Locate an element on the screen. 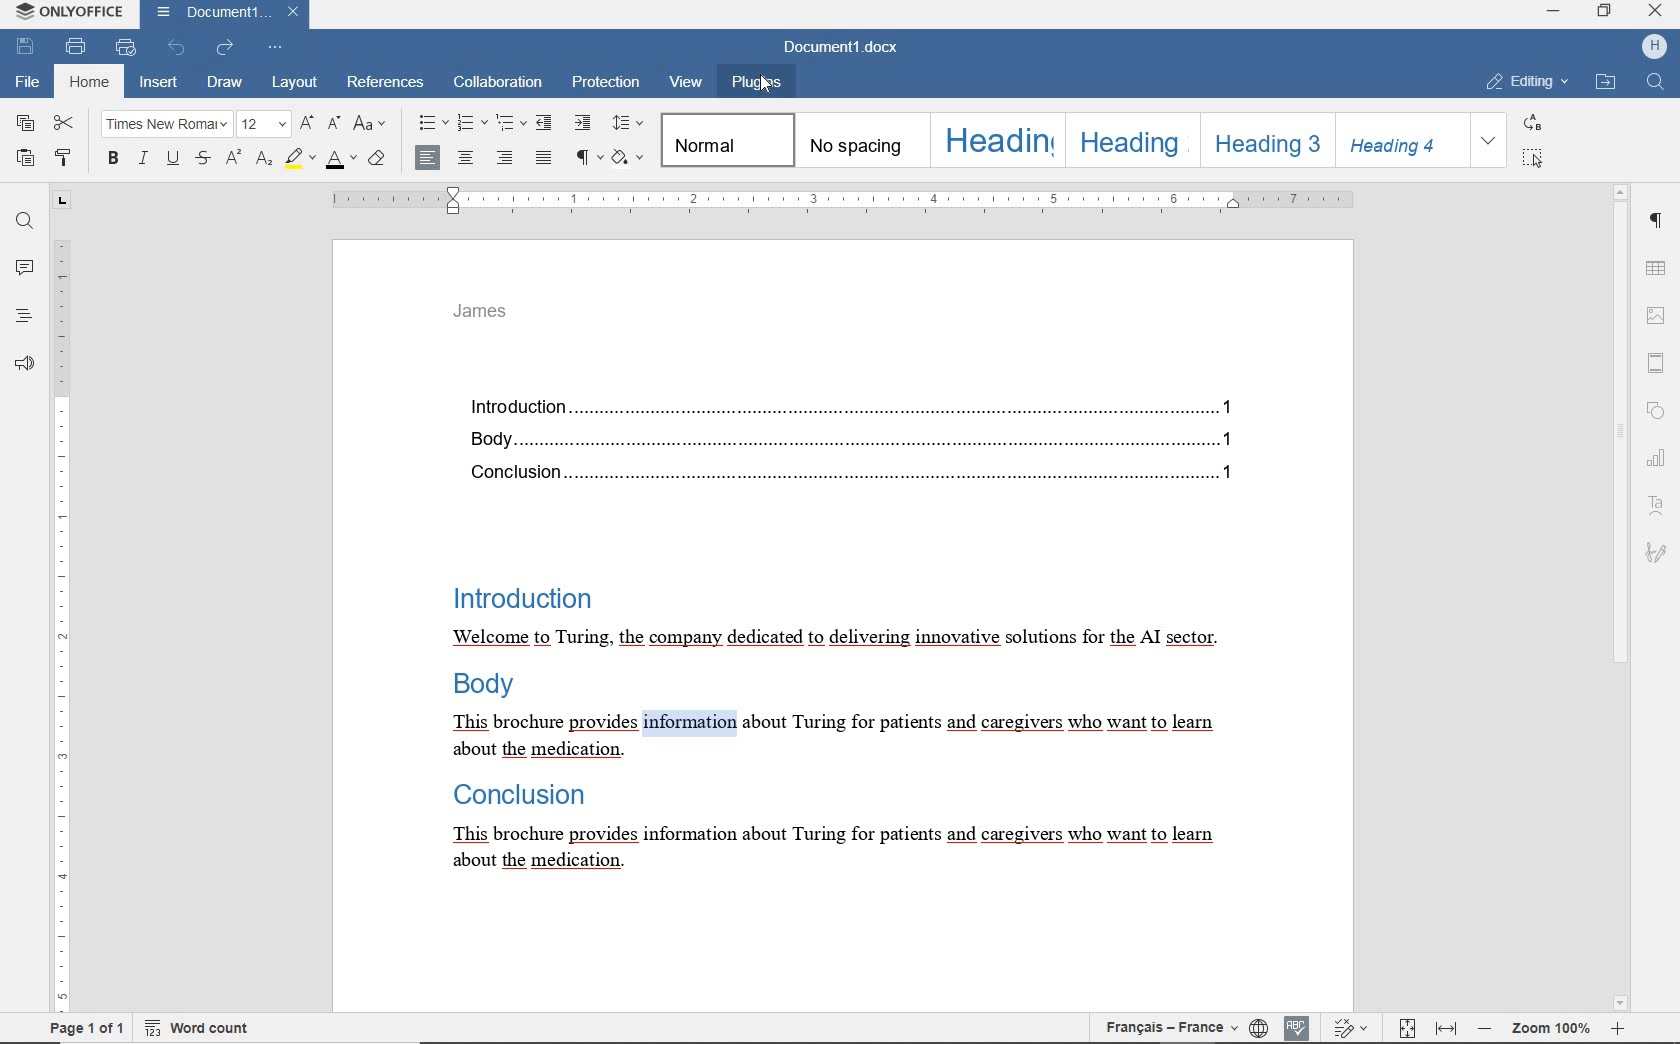  REPLACE is located at coordinates (1531, 122).